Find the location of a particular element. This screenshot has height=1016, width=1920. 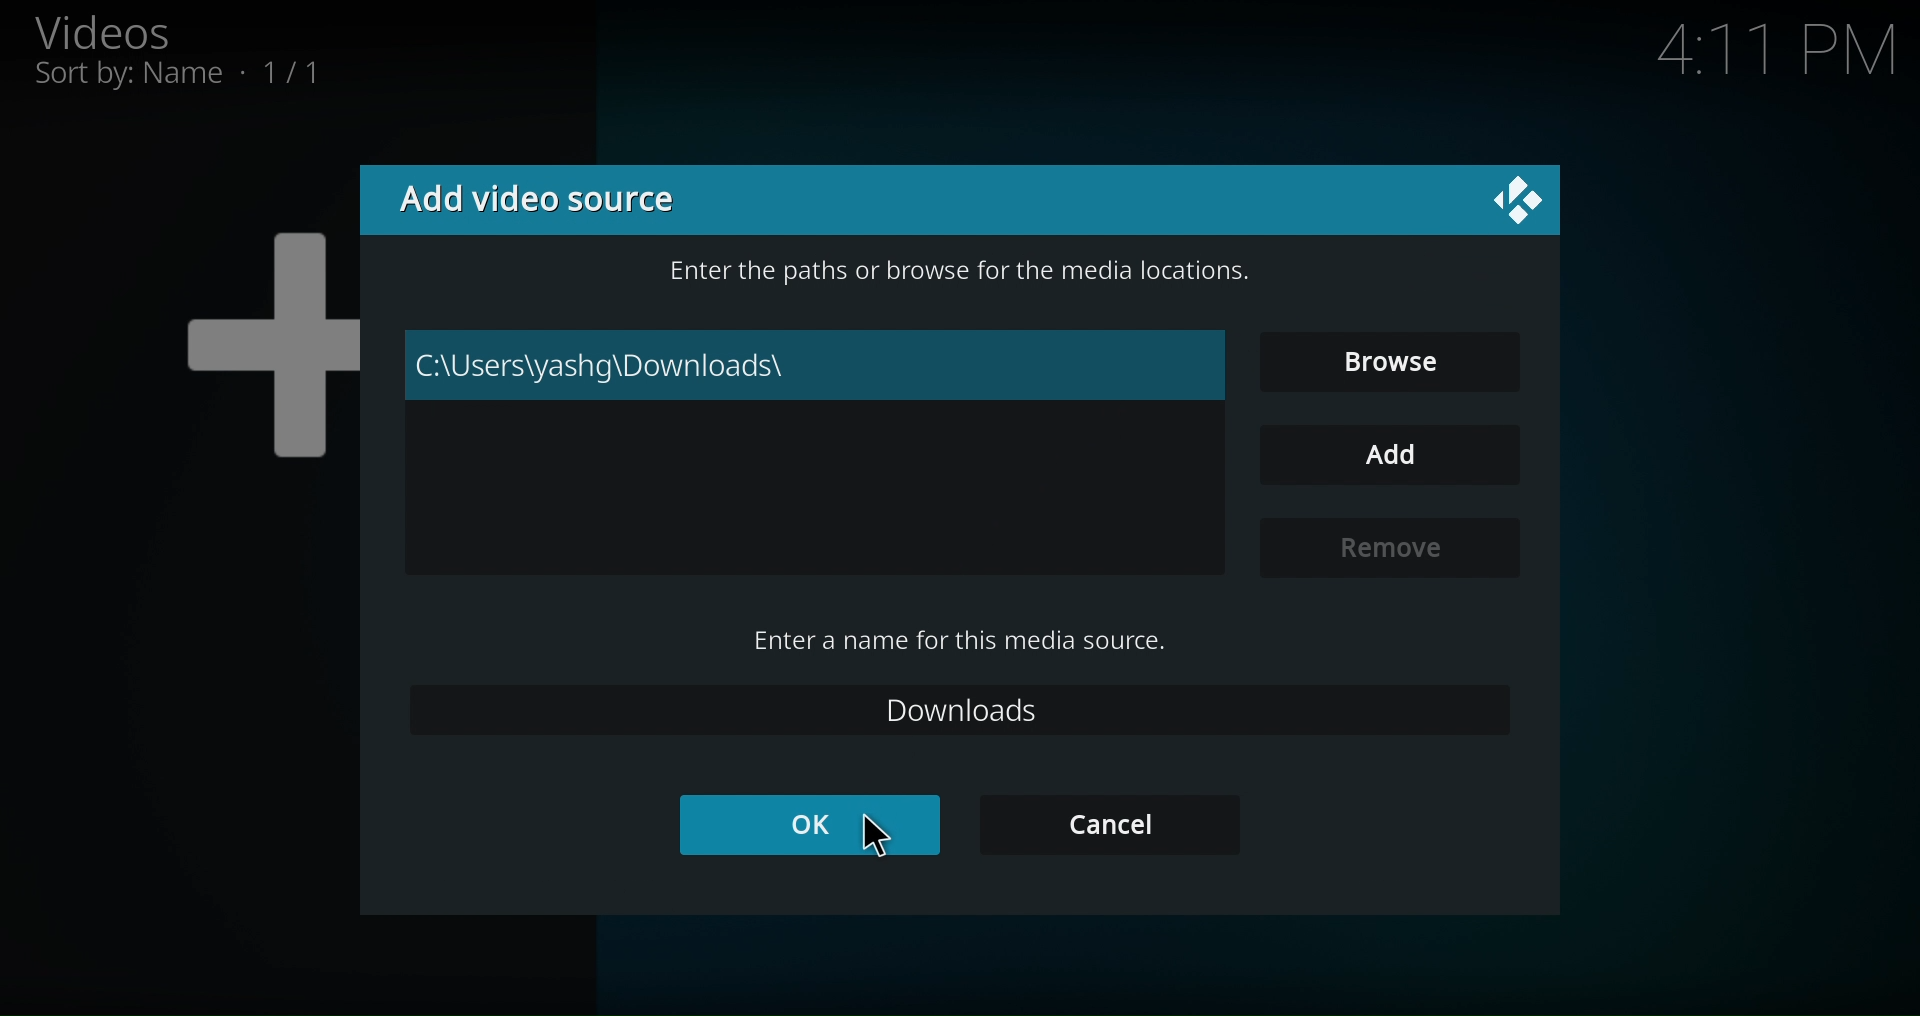

Text is located at coordinates (964, 710).